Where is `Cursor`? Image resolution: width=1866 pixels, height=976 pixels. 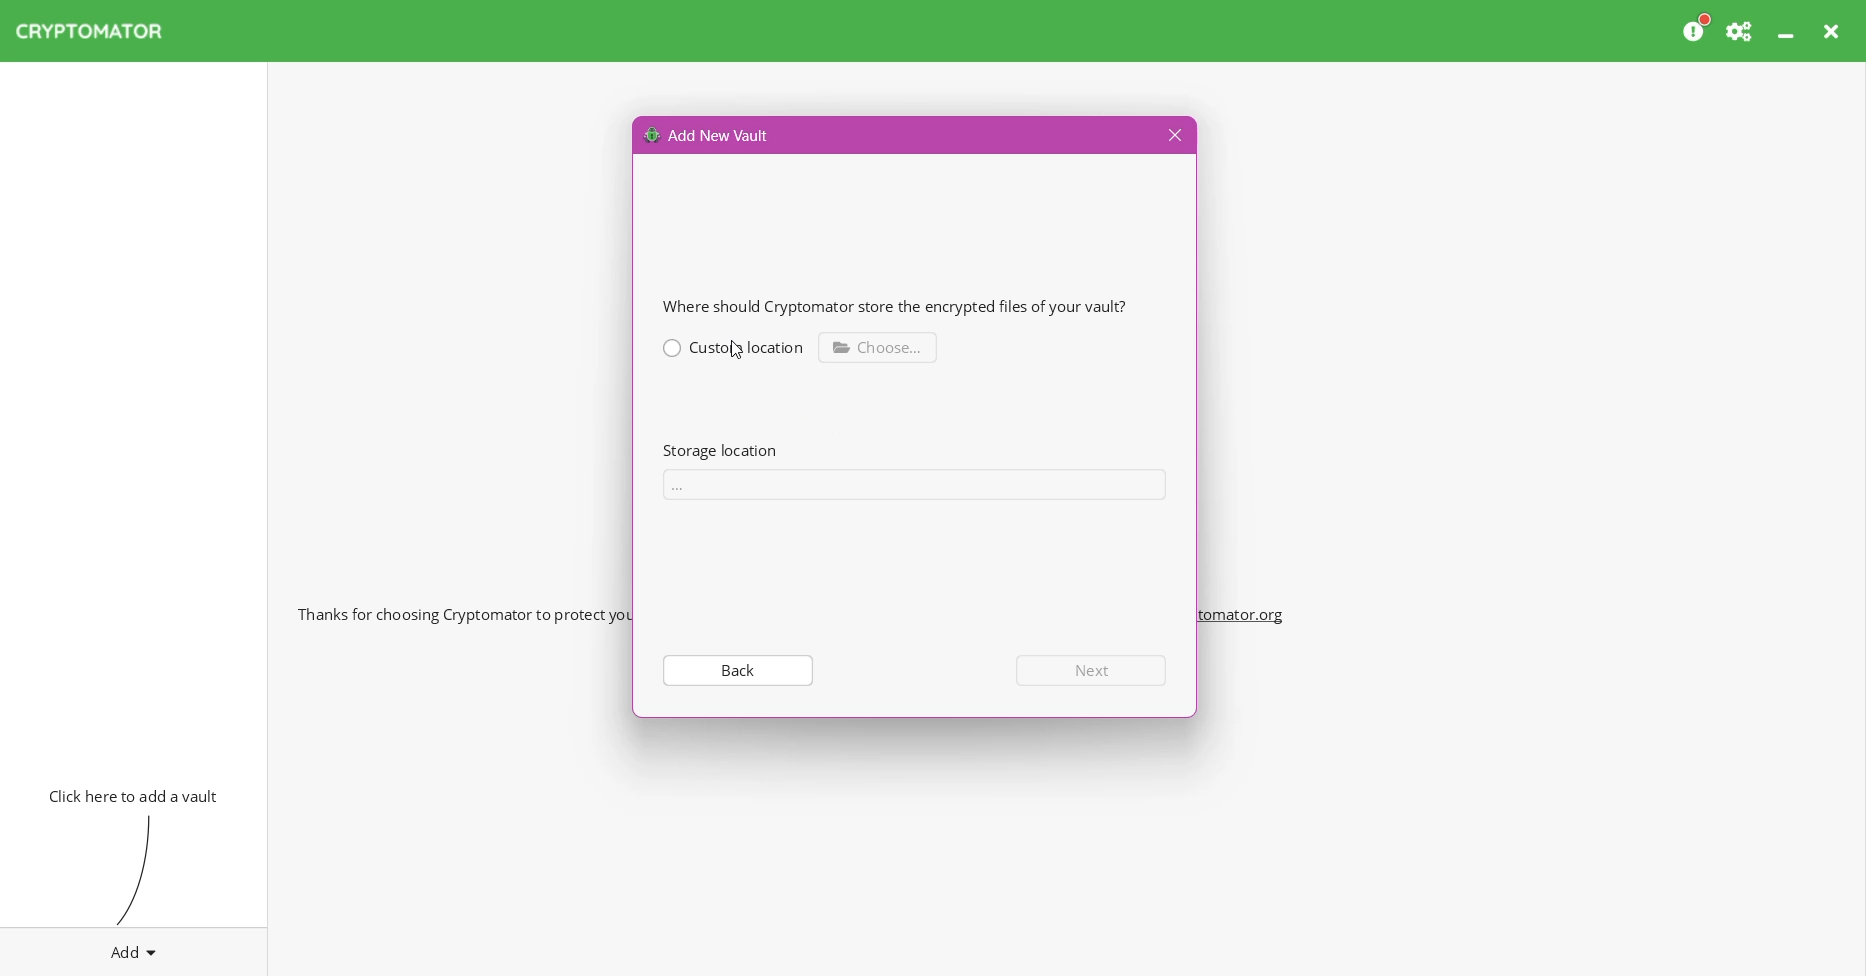
Cursor is located at coordinates (738, 350).